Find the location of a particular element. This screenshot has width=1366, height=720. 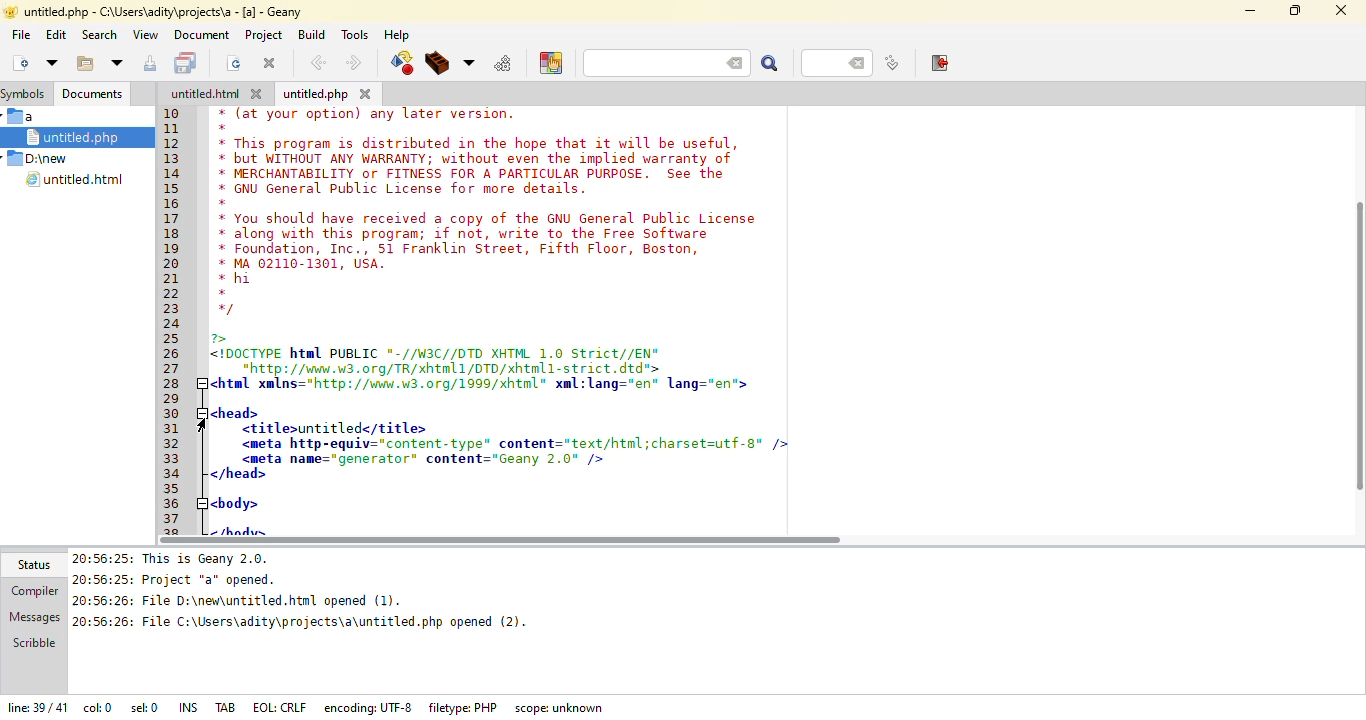

jump is located at coordinates (892, 63).